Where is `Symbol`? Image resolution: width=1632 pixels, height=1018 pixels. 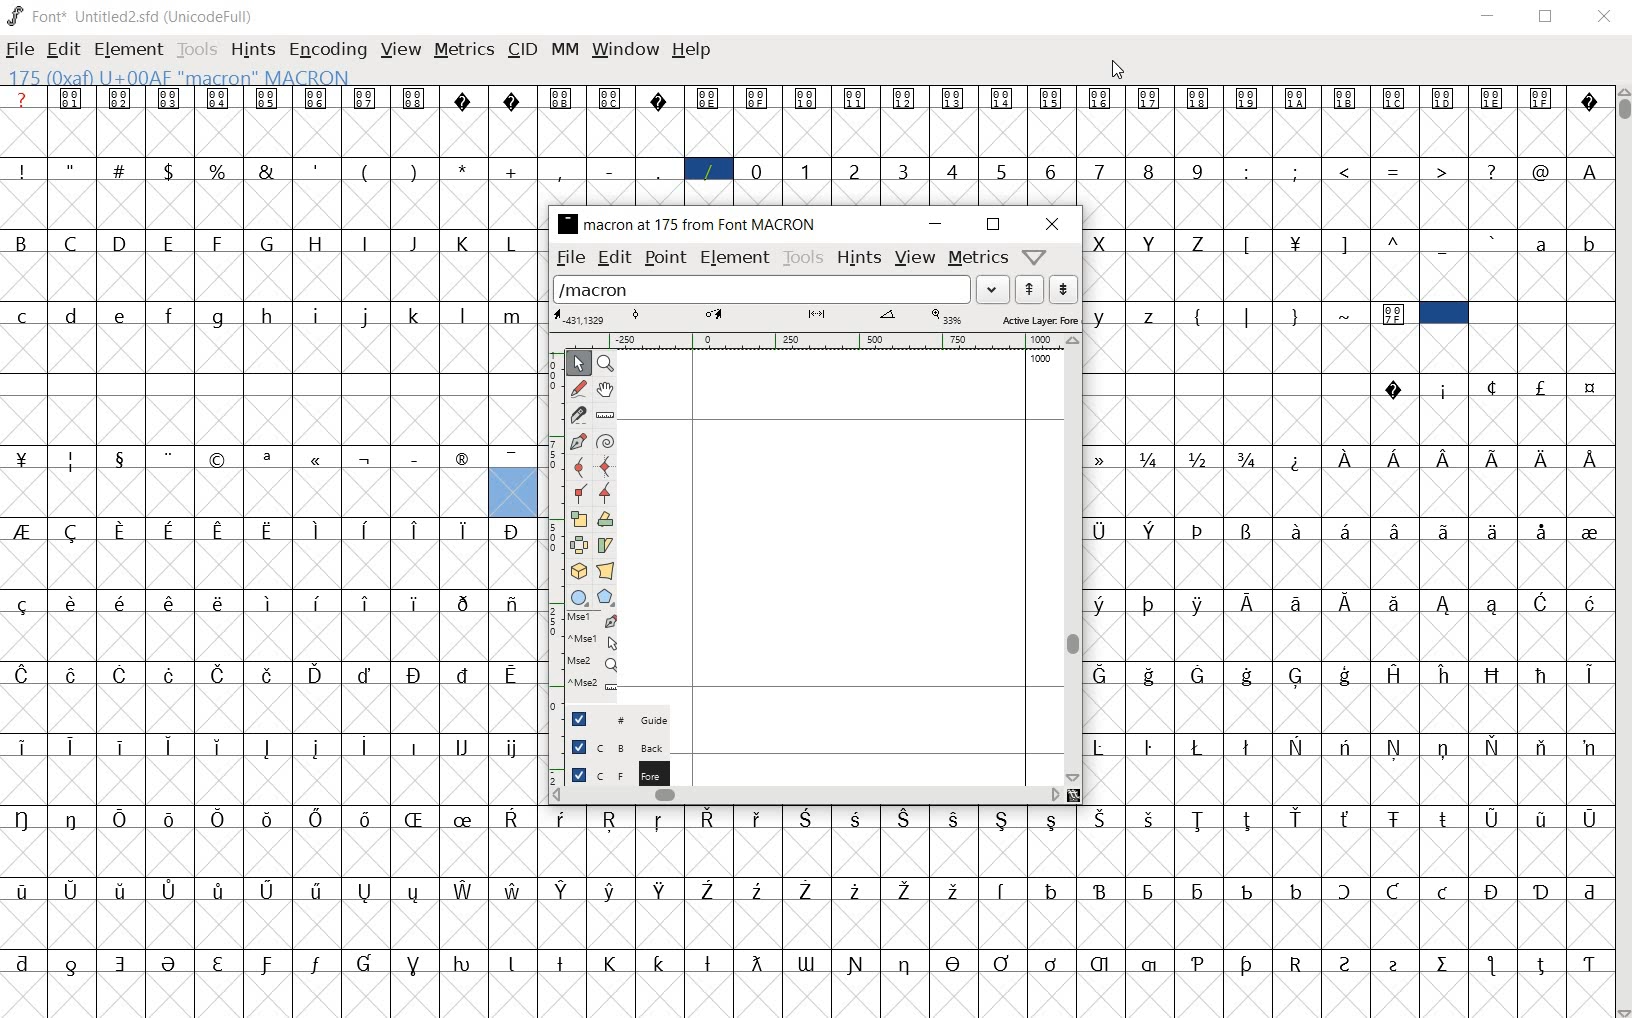
Symbol is located at coordinates (1542, 456).